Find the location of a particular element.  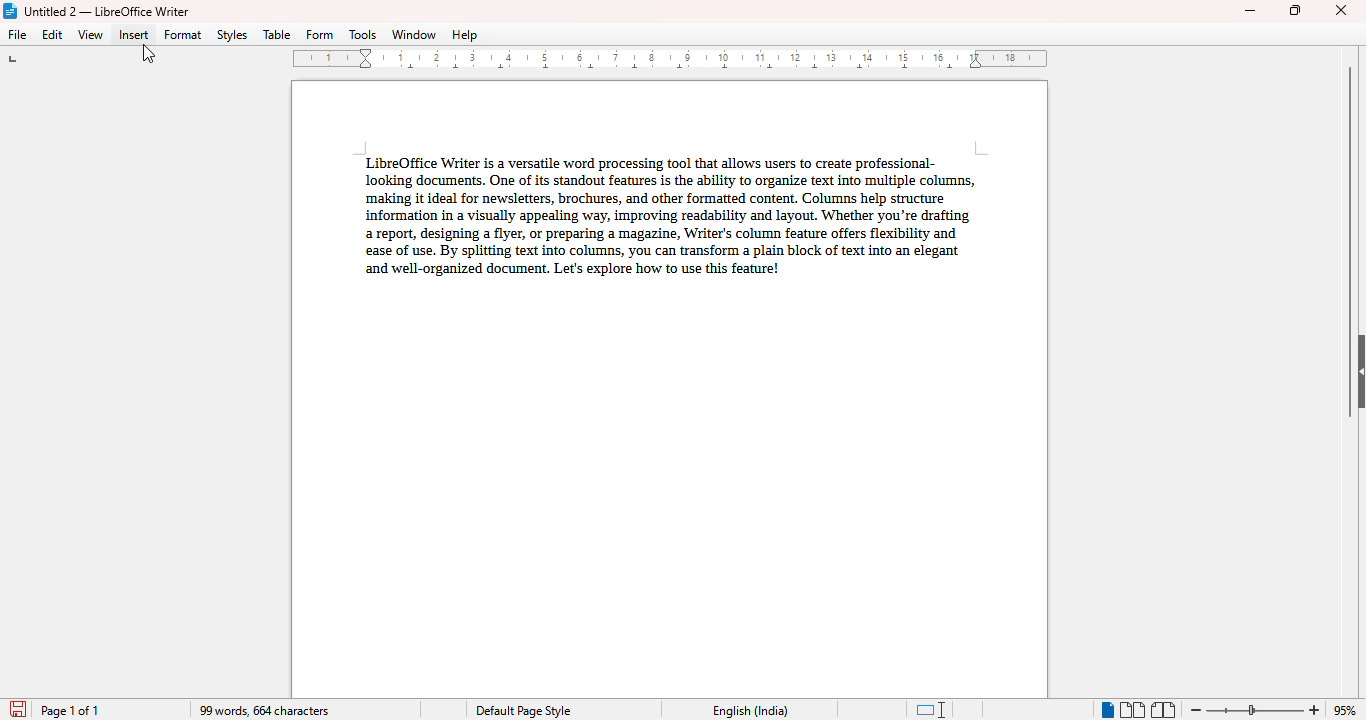

styles is located at coordinates (233, 35).